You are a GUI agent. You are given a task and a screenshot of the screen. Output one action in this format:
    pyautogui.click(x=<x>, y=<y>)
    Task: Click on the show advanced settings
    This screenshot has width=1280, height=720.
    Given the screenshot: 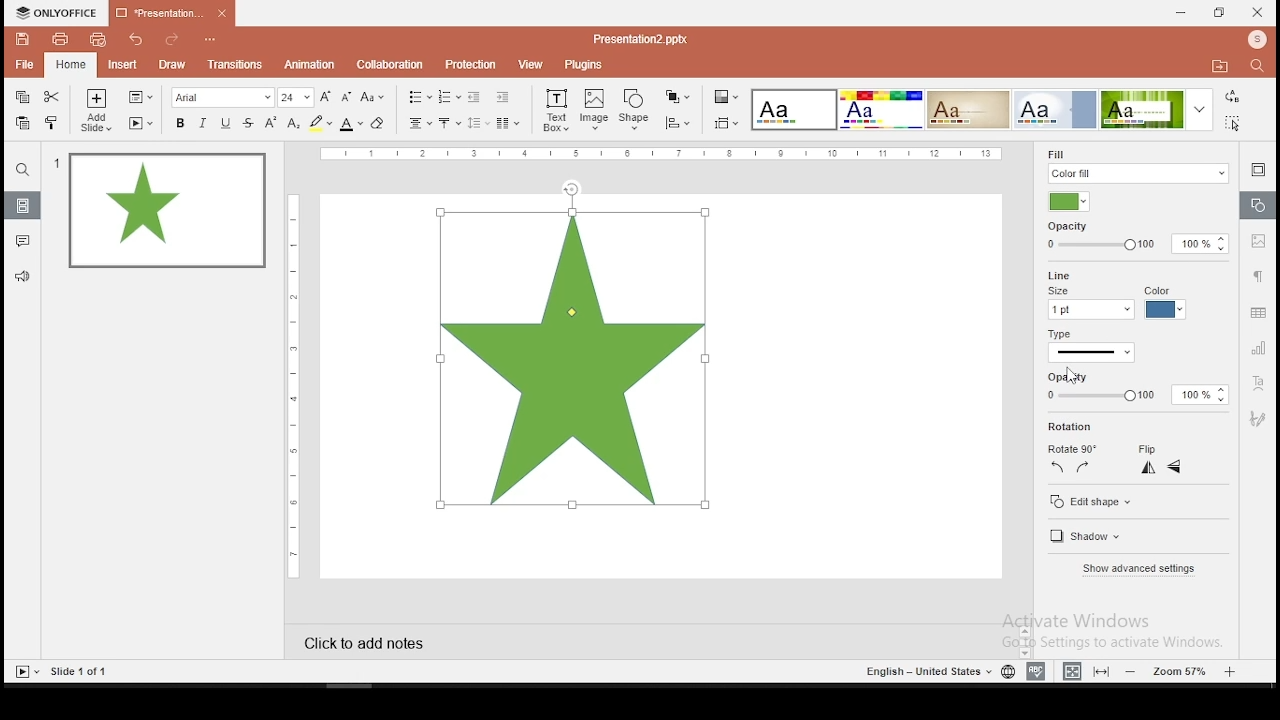 What is the action you would take?
    pyautogui.click(x=1141, y=567)
    